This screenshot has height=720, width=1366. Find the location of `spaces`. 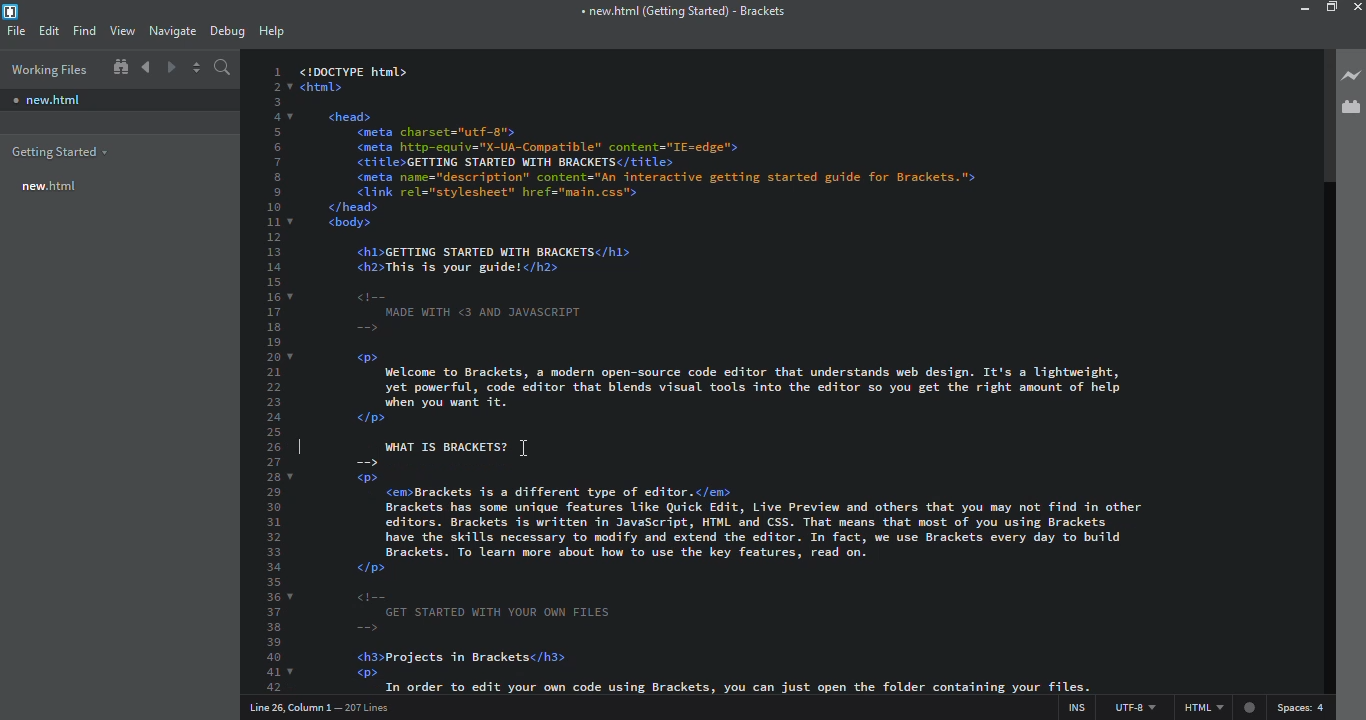

spaces is located at coordinates (1303, 706).